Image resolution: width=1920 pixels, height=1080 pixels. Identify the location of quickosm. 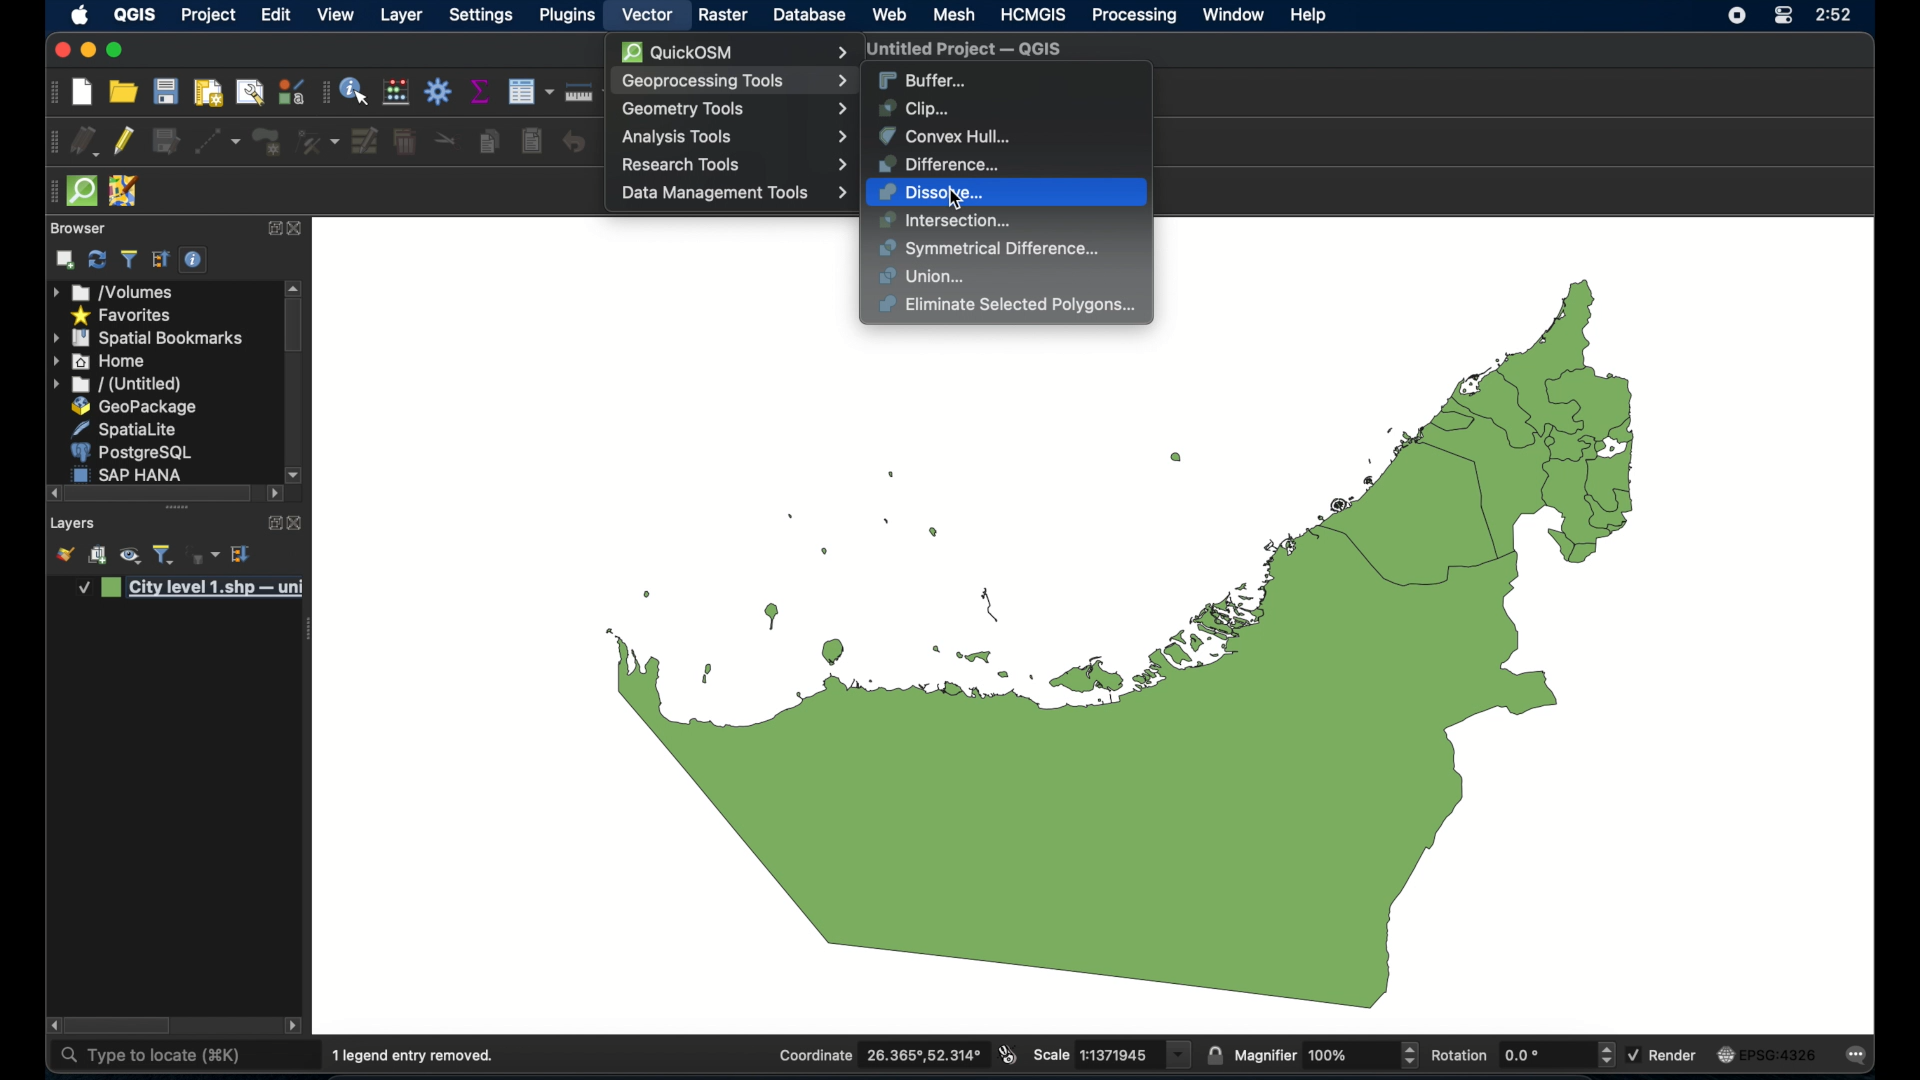
(733, 51).